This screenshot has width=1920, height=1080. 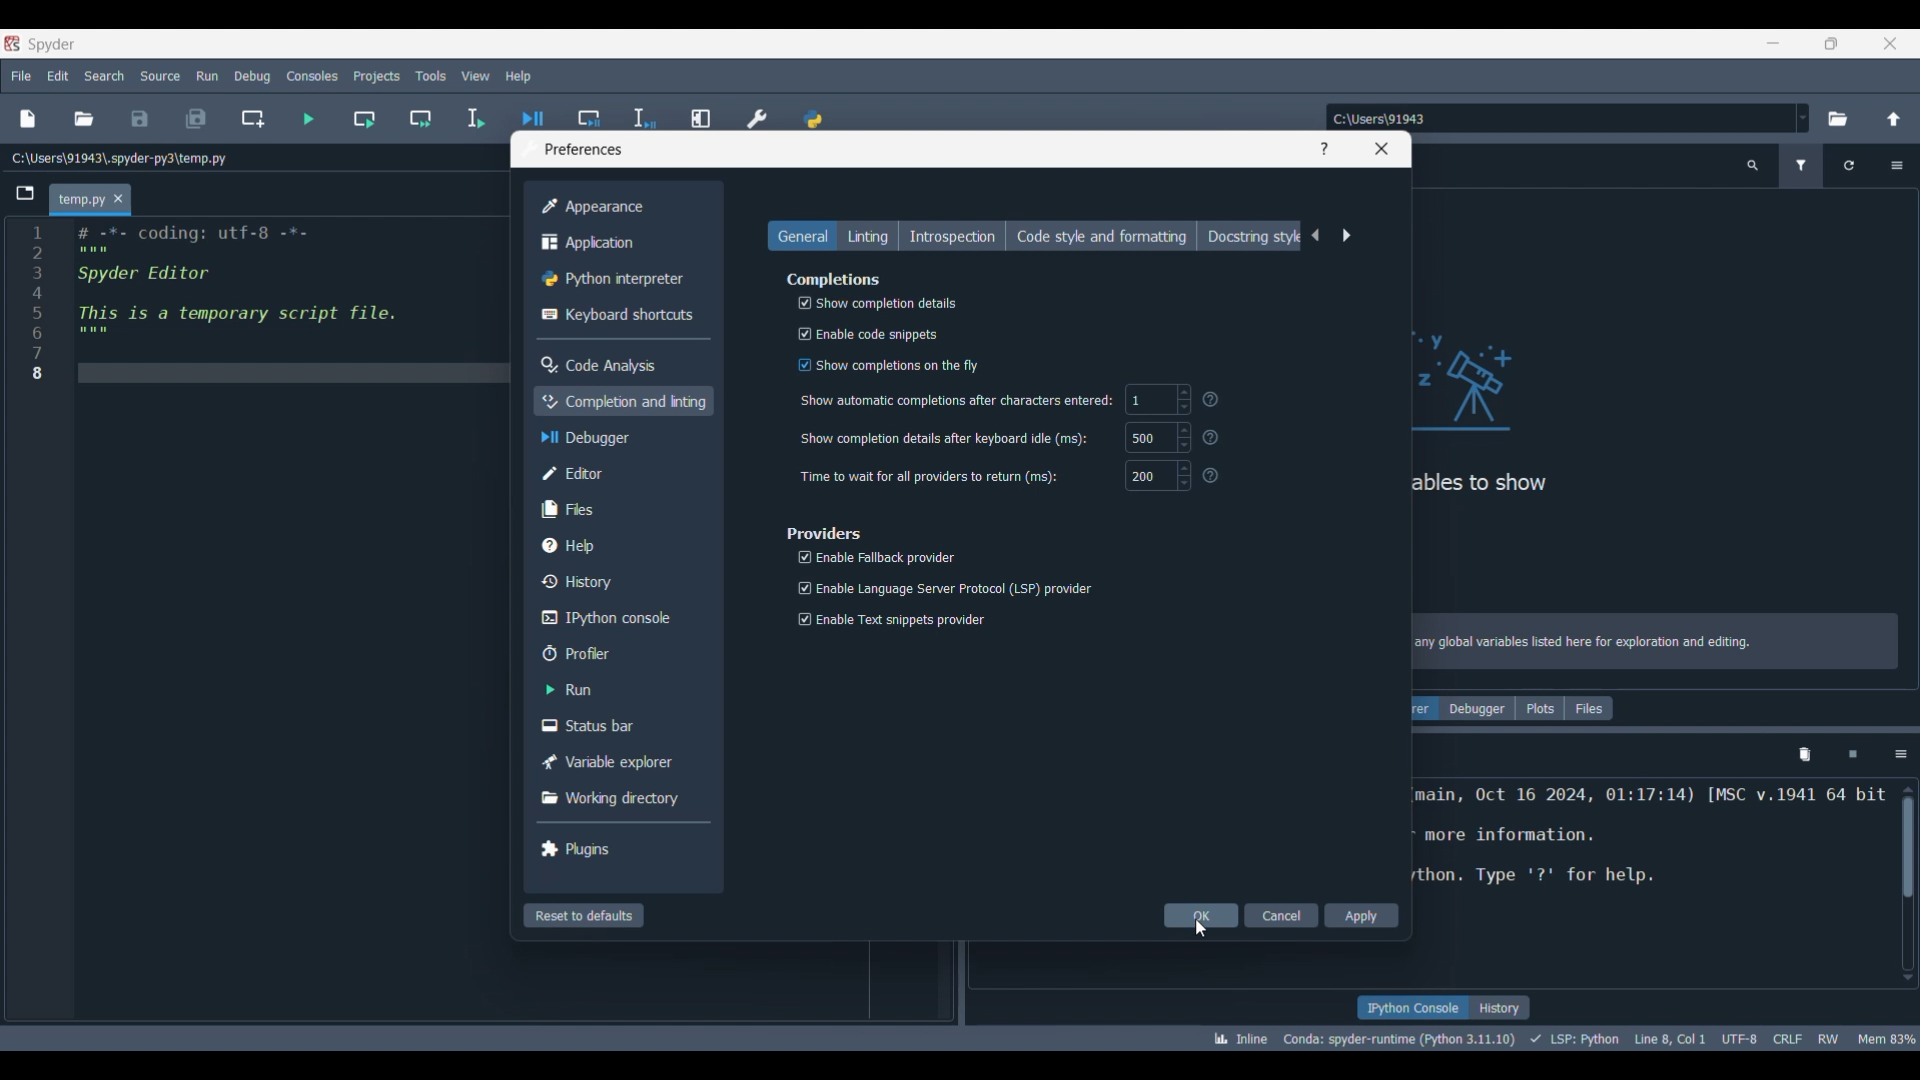 I want to click on Close window, so click(x=1382, y=149).